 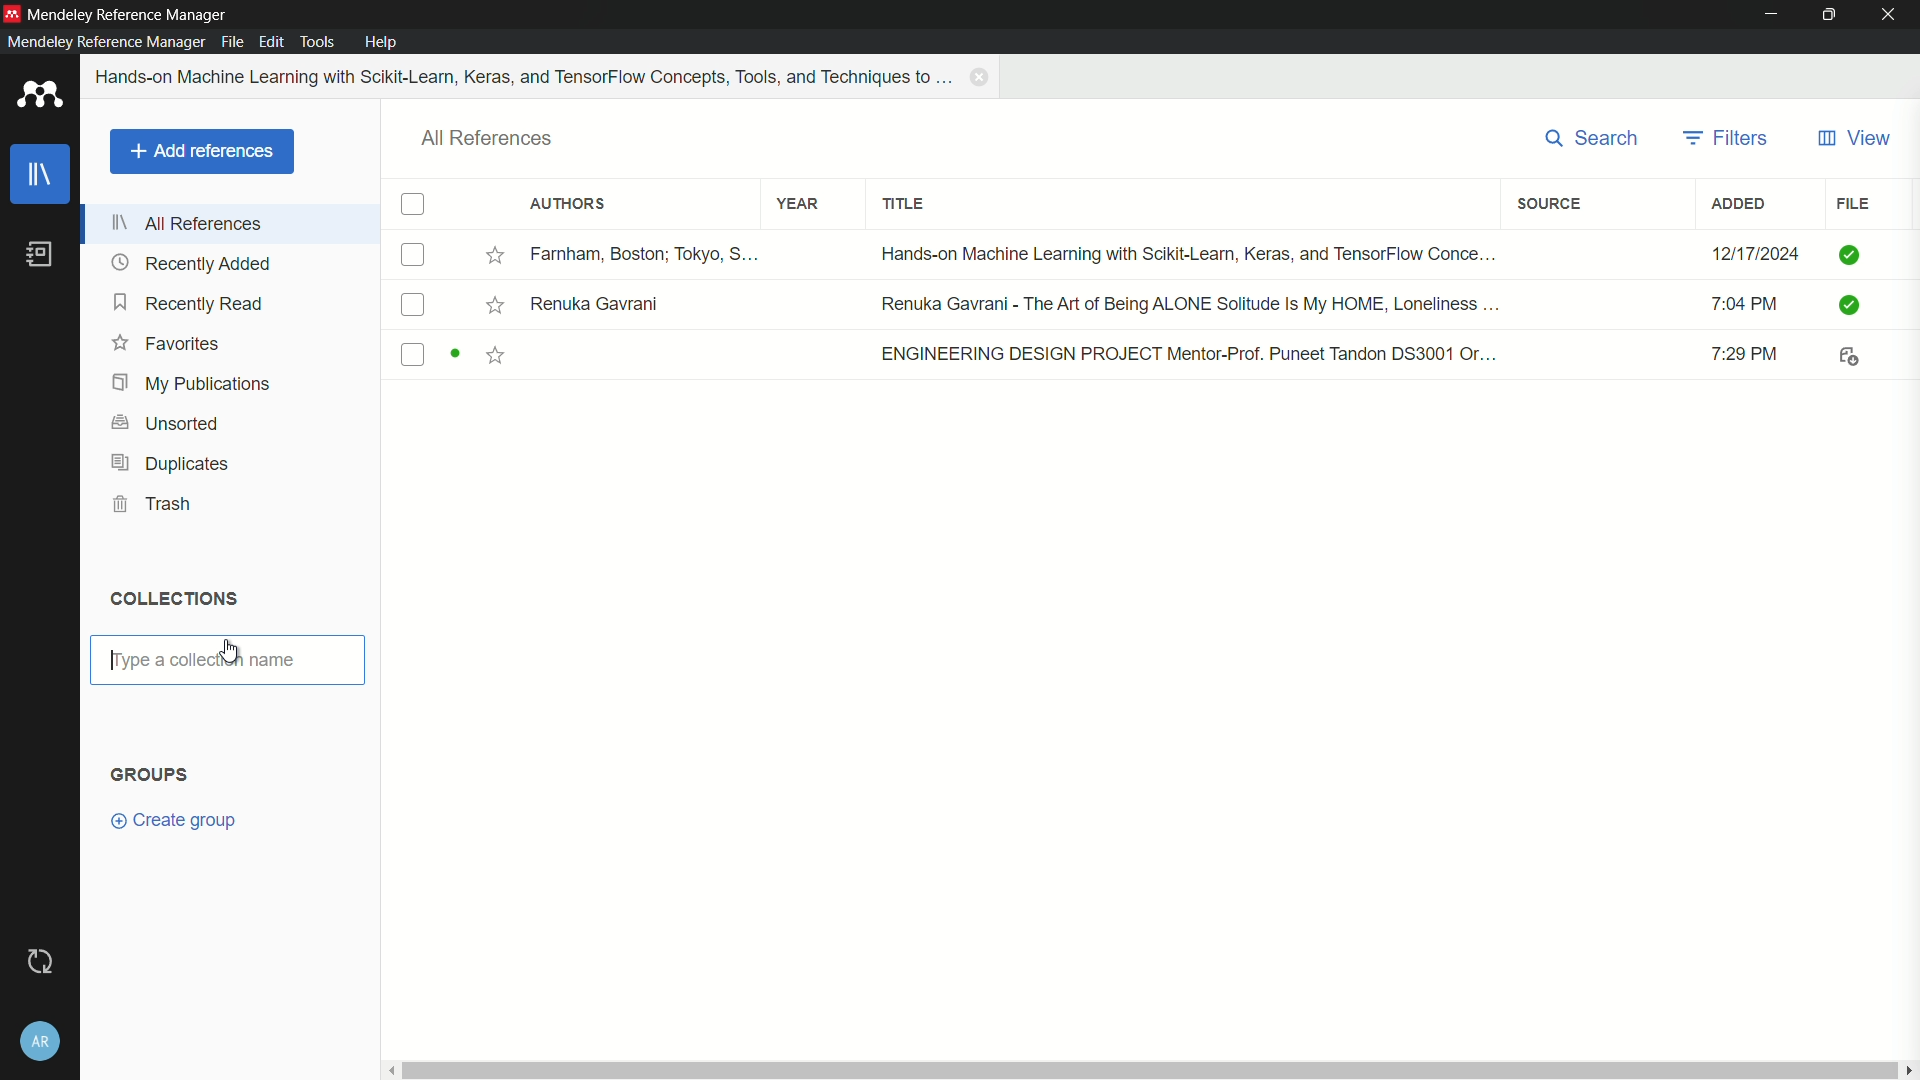 I want to click on recently read, so click(x=191, y=302).